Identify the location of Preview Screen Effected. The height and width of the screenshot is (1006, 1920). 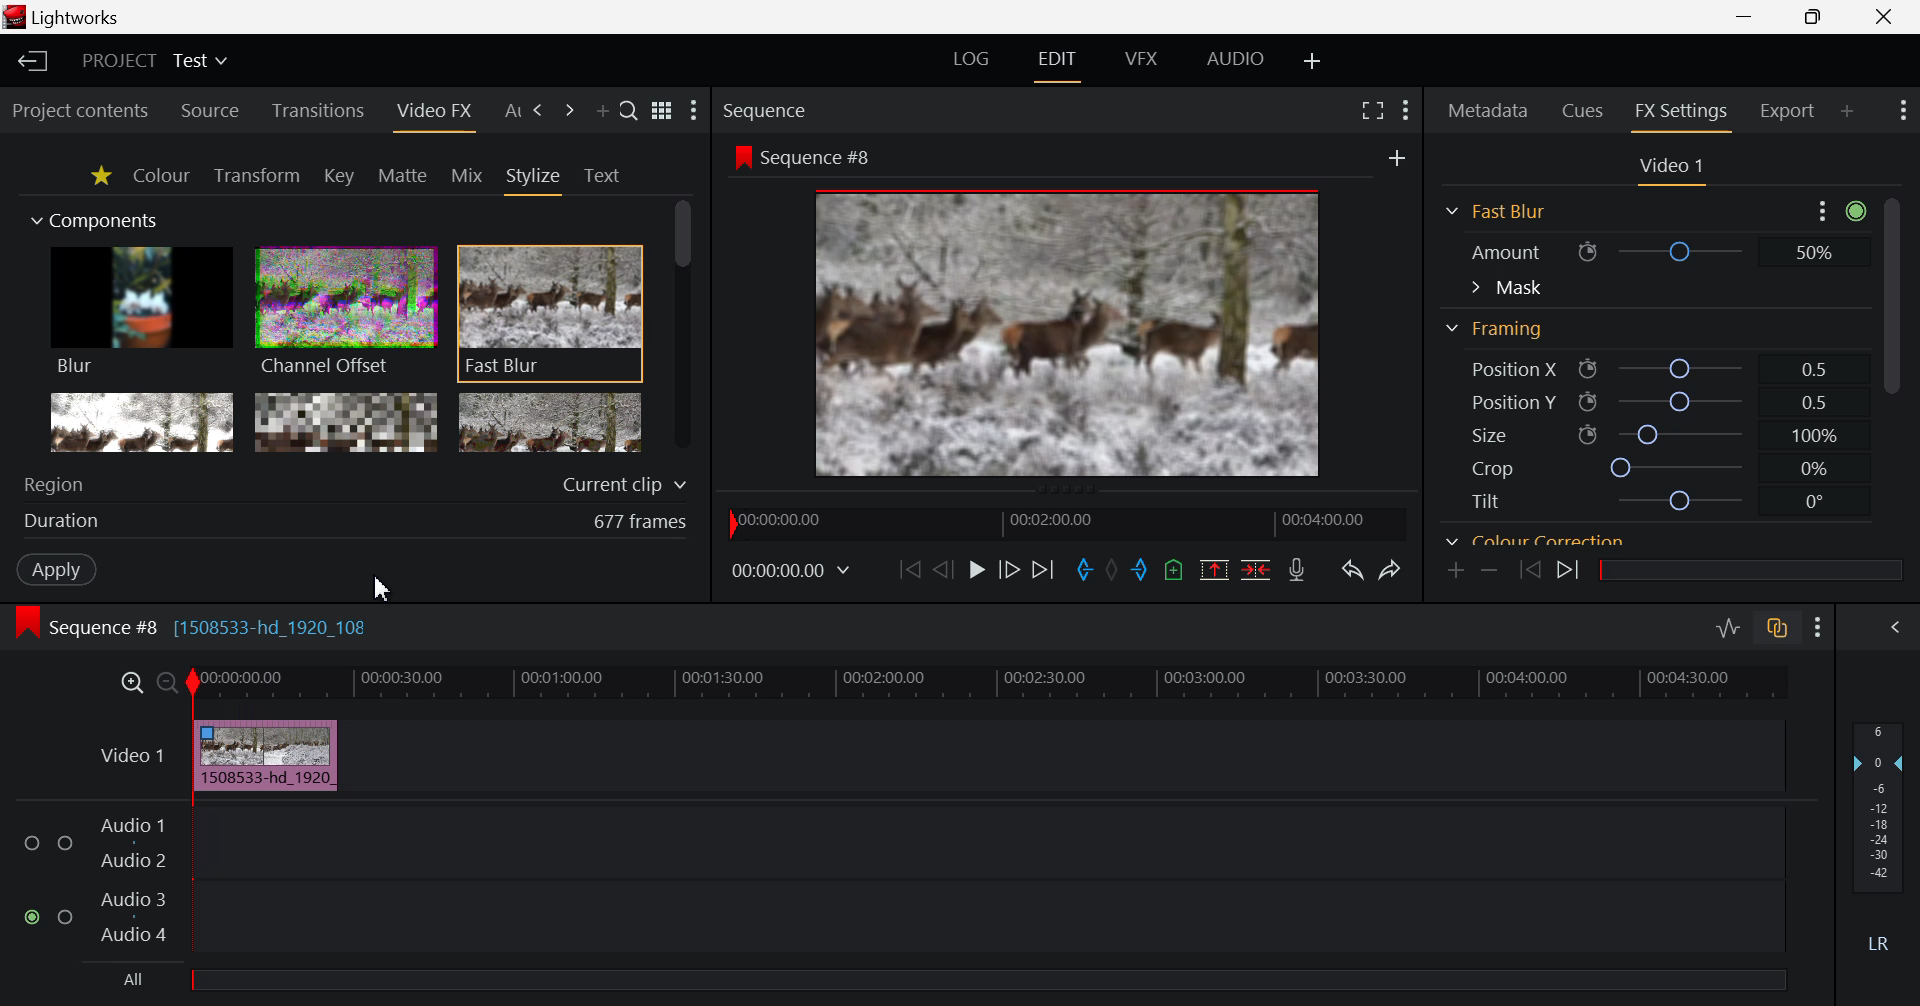
(1081, 333).